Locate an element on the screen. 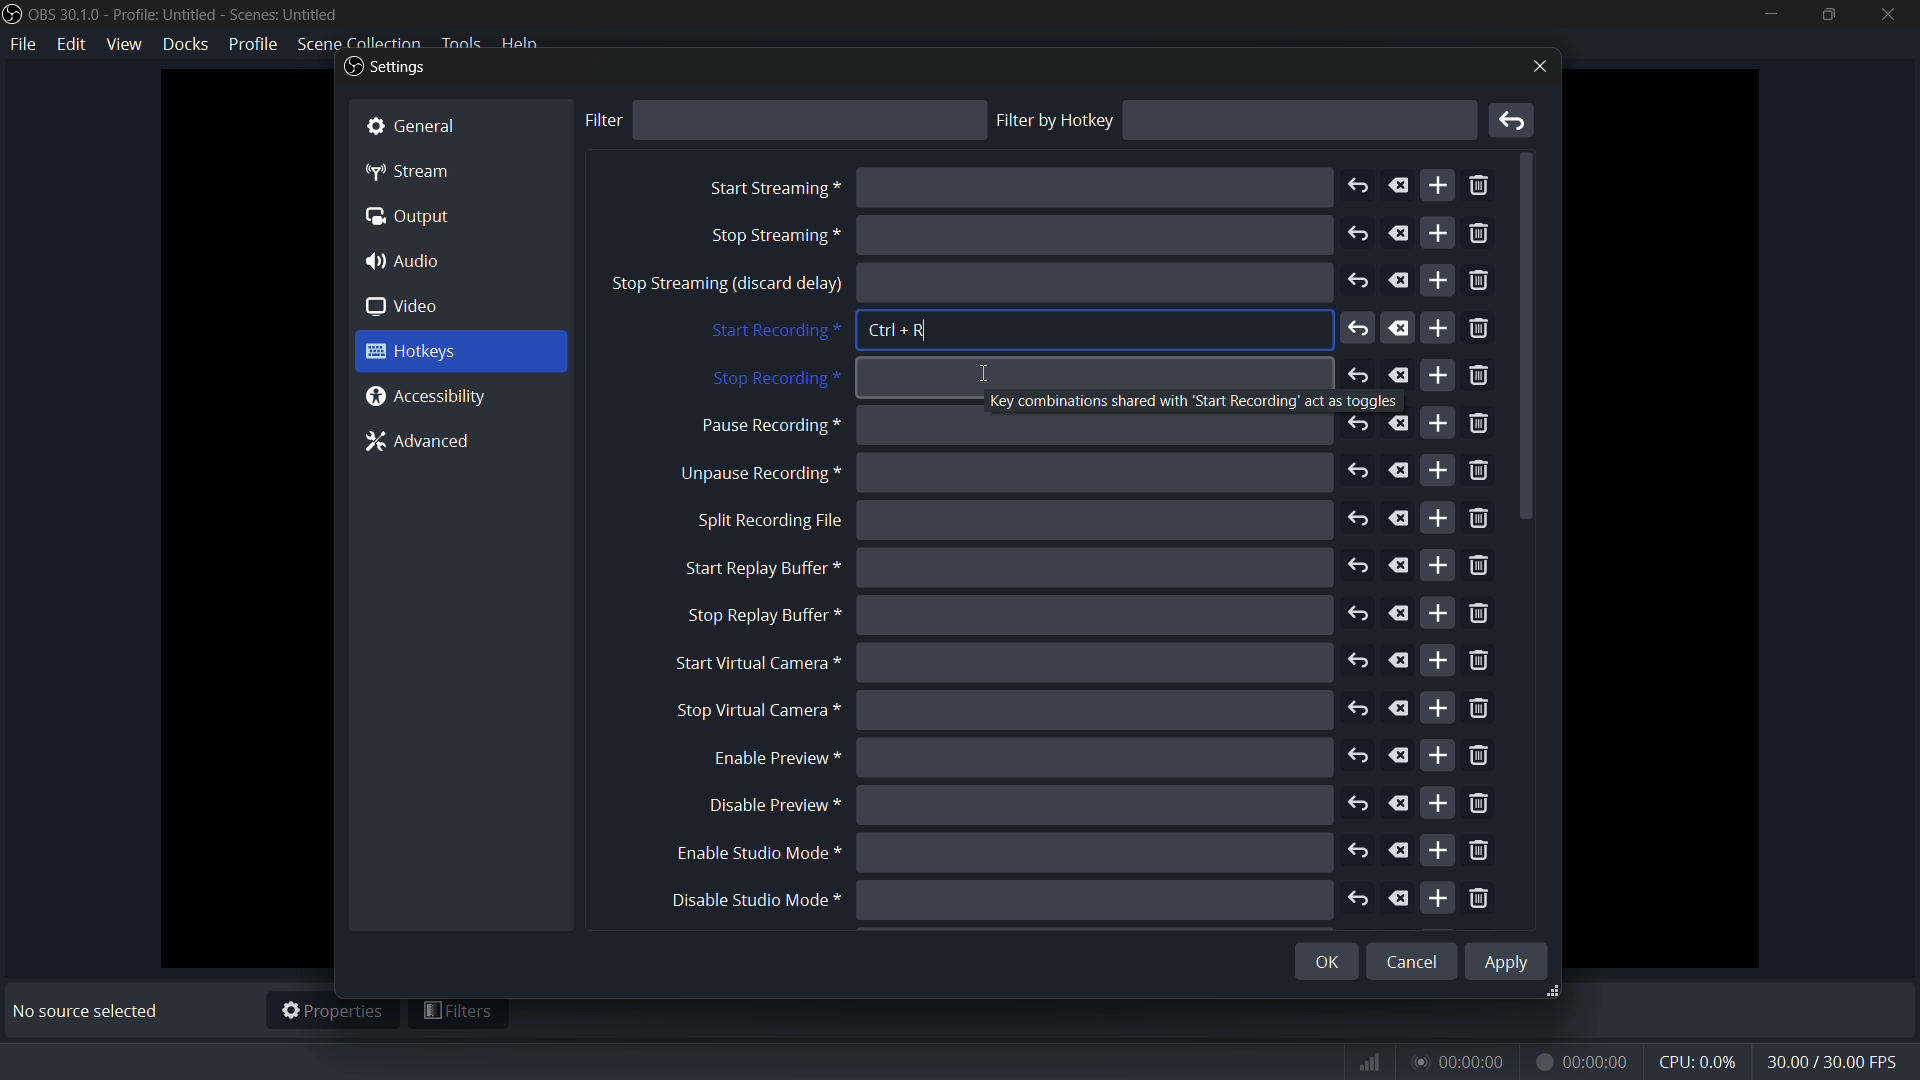  delete is located at coordinates (1400, 470).